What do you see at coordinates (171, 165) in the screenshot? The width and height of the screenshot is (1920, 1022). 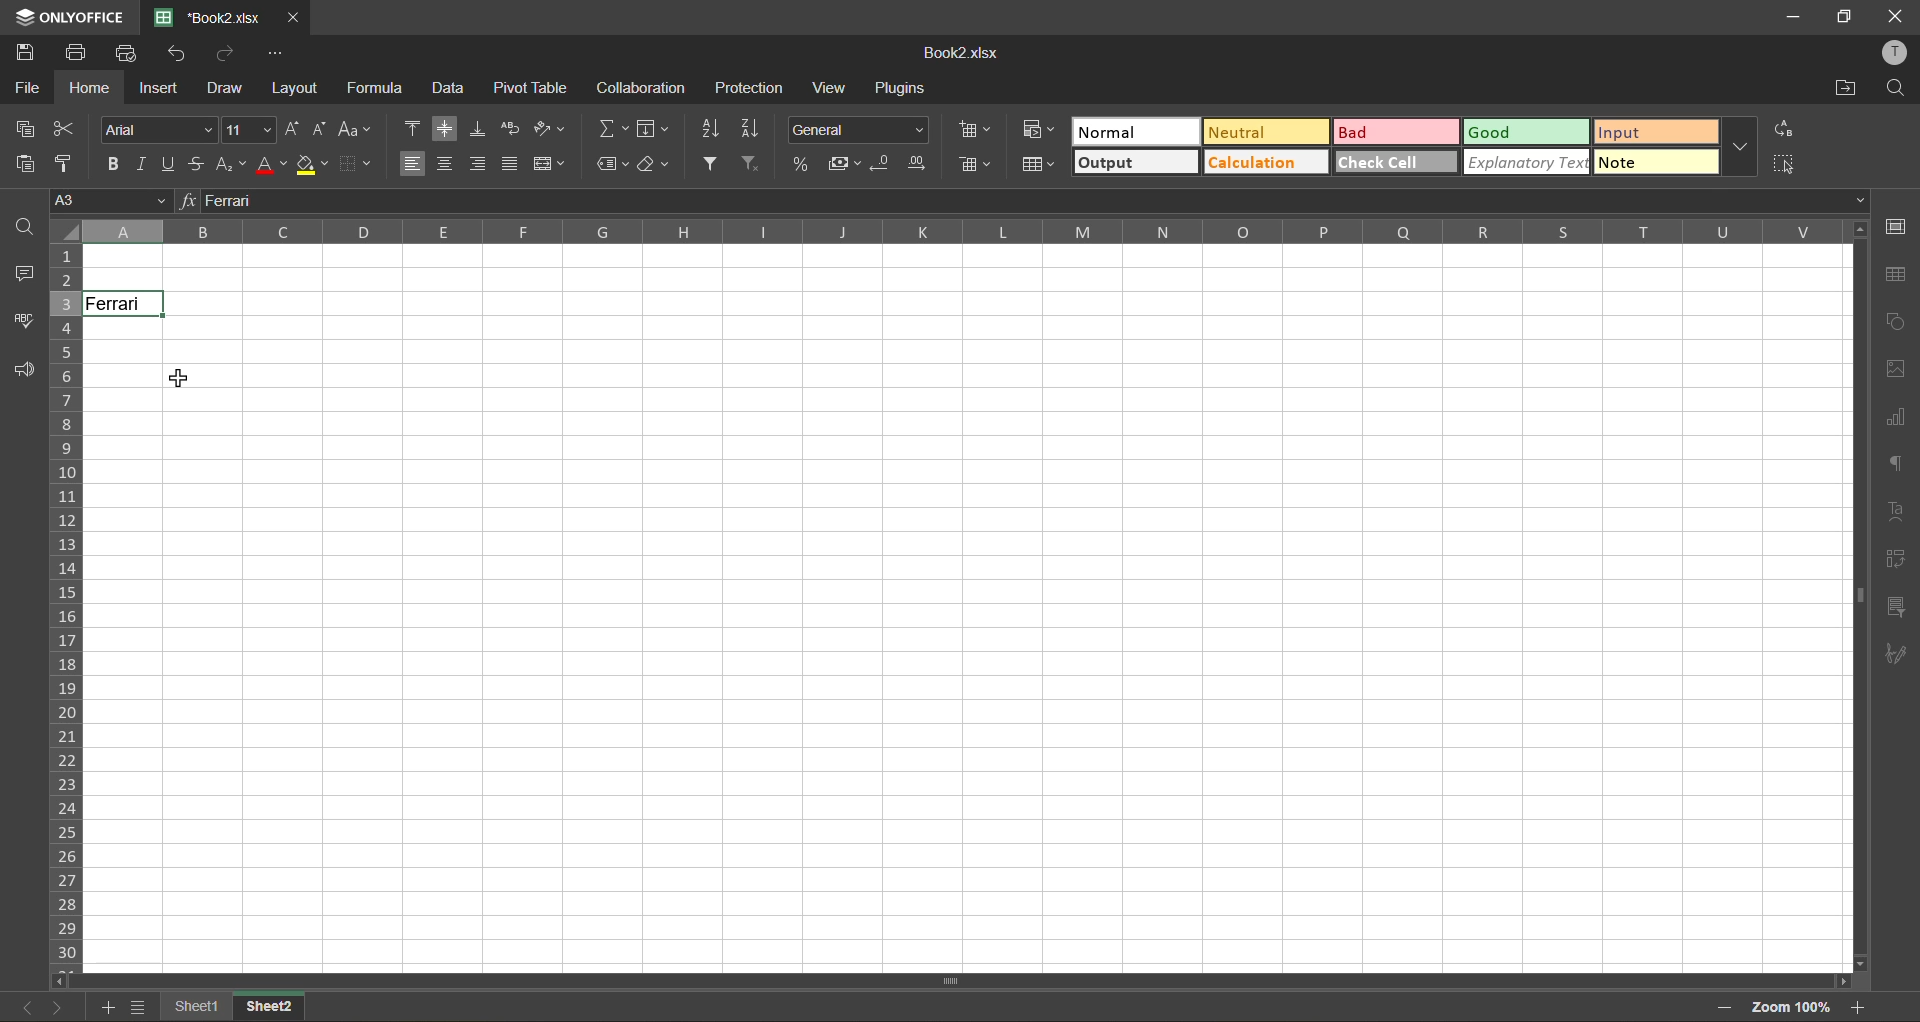 I see `underline` at bounding box center [171, 165].